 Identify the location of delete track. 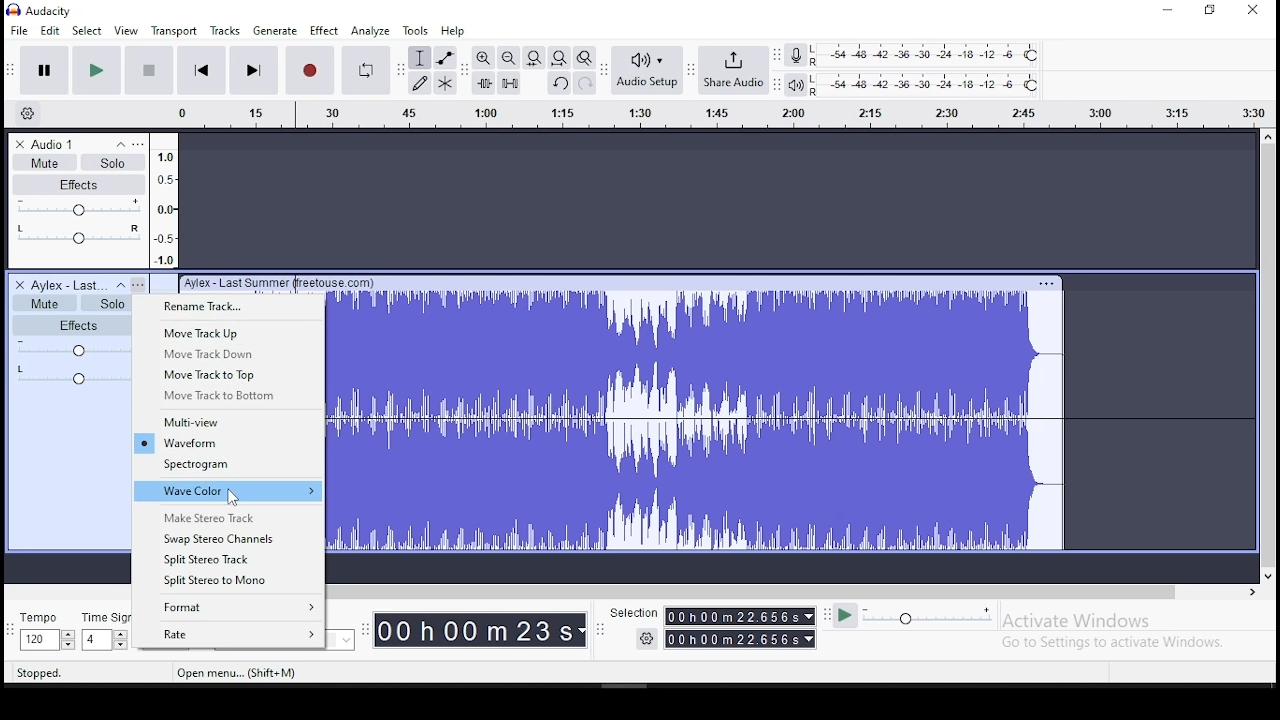
(20, 145).